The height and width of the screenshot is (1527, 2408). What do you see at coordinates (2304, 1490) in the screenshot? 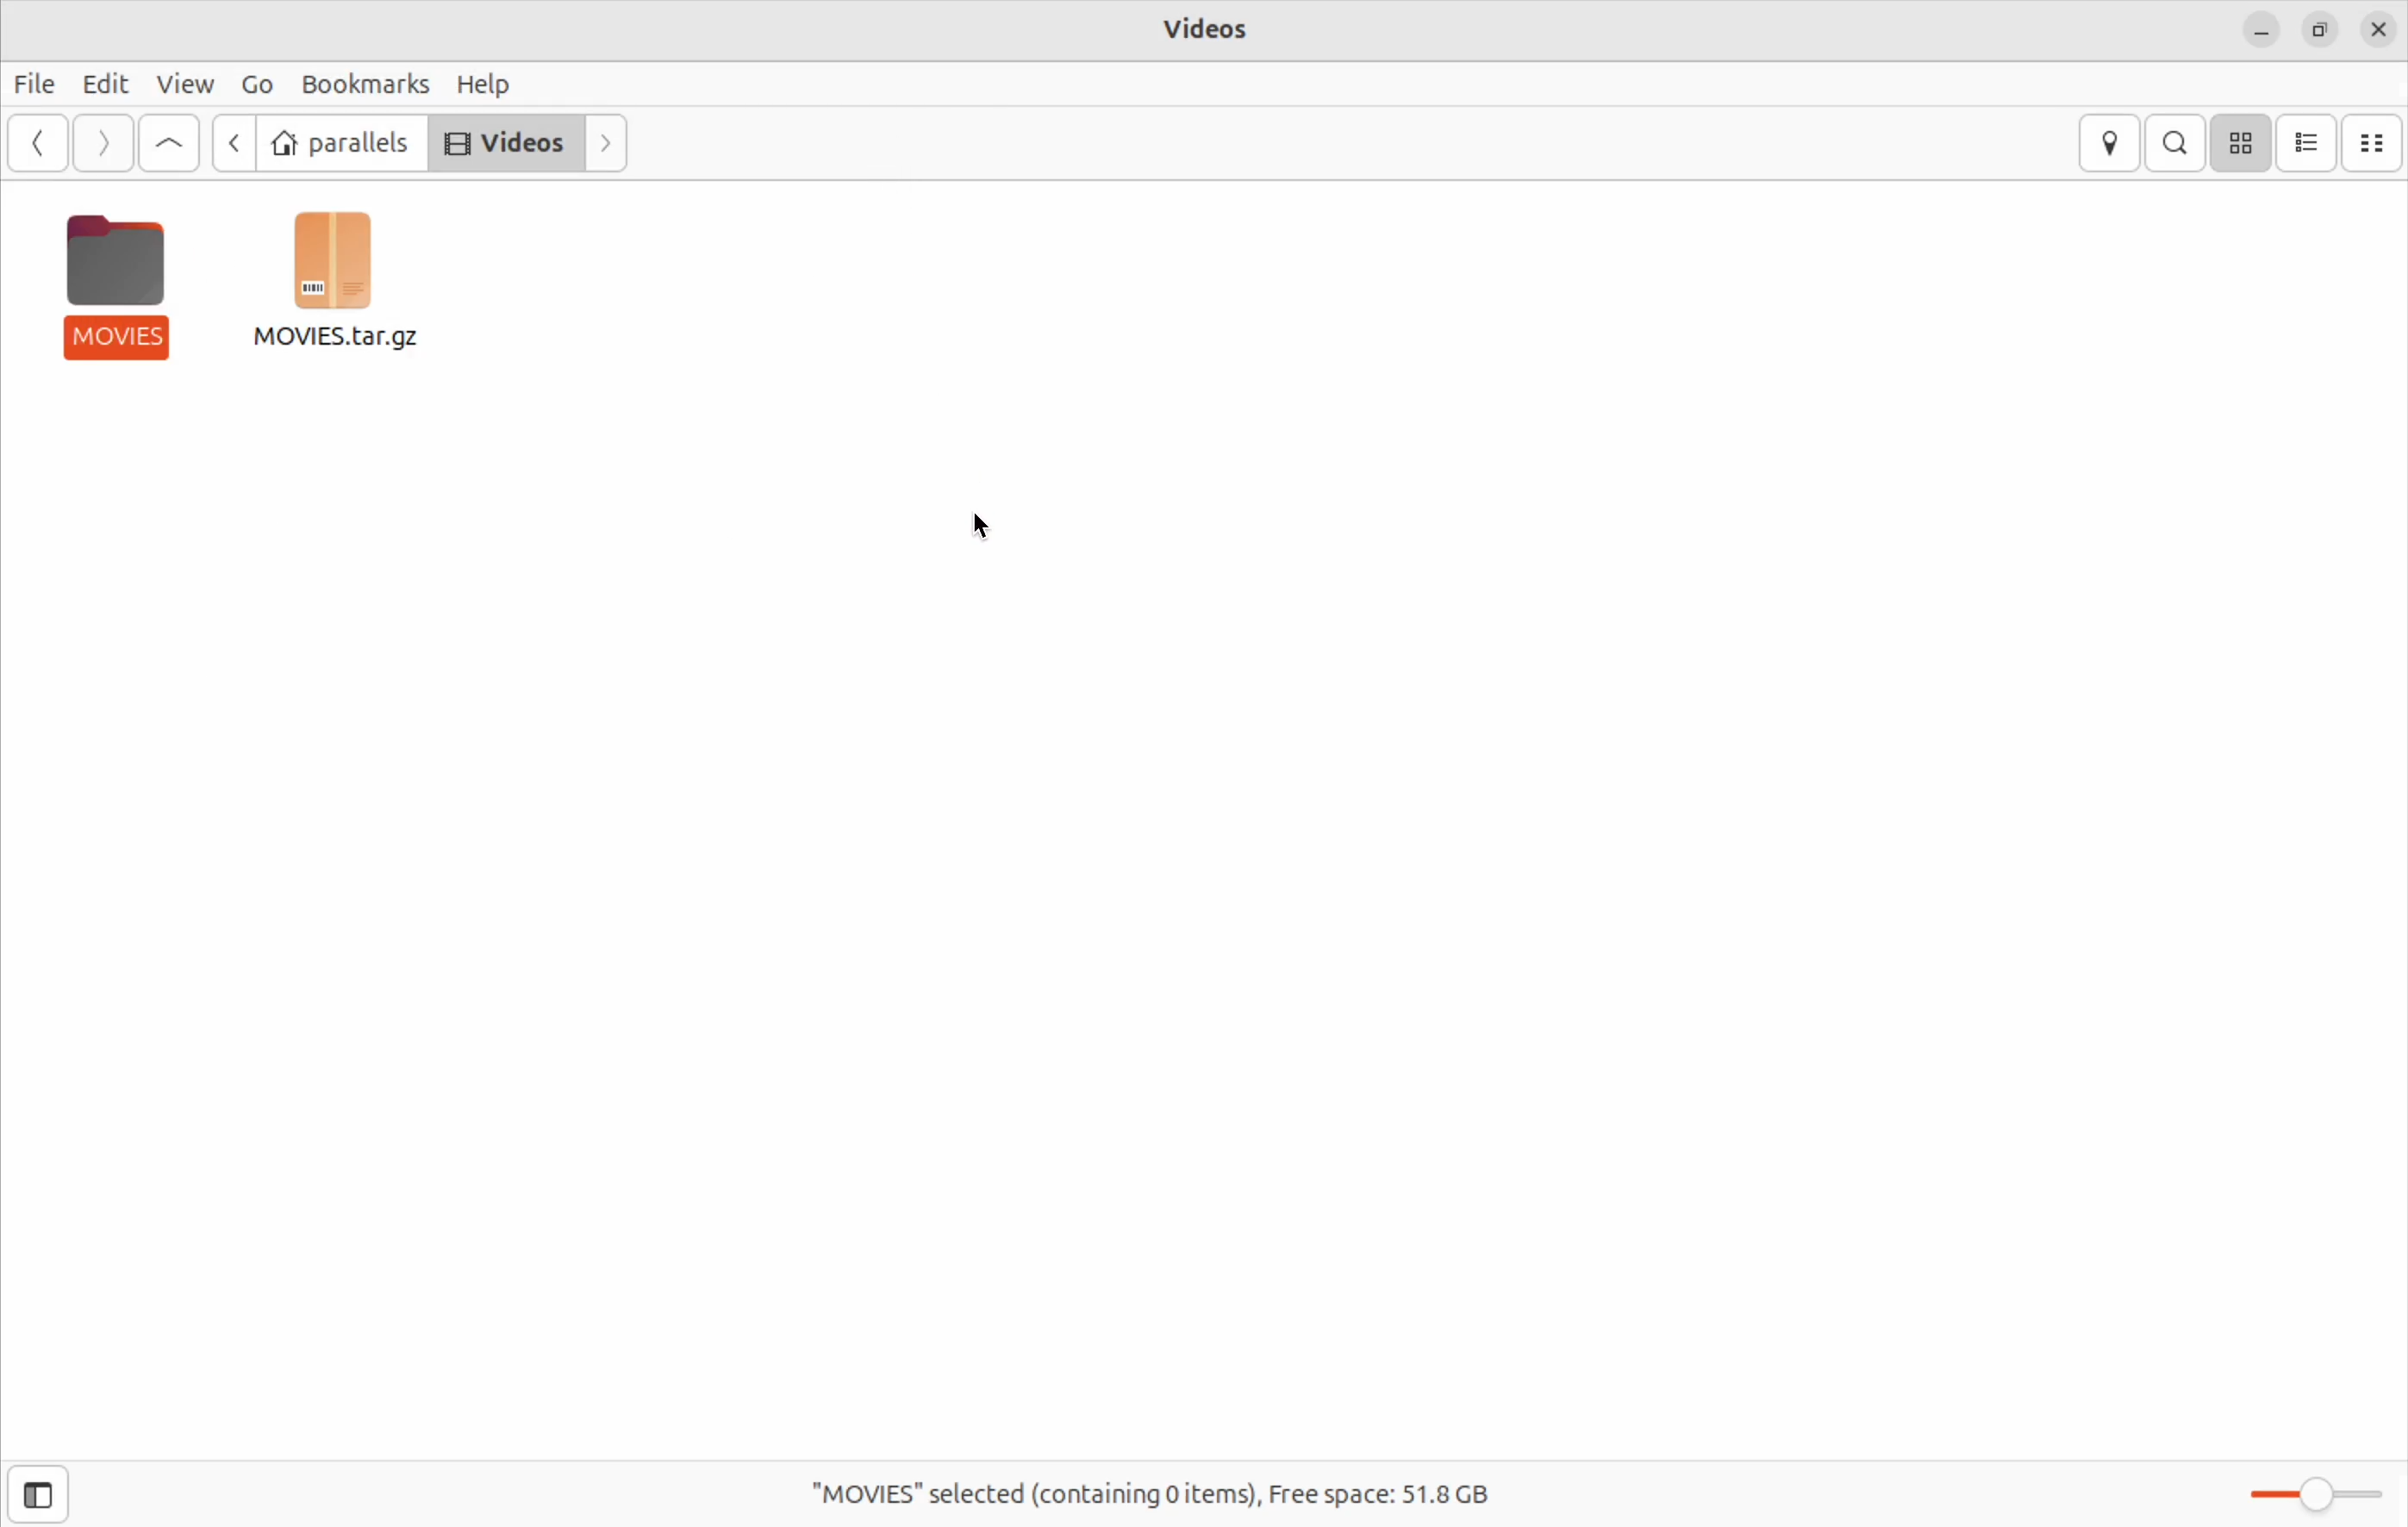
I see `toggle zoom bar` at bounding box center [2304, 1490].